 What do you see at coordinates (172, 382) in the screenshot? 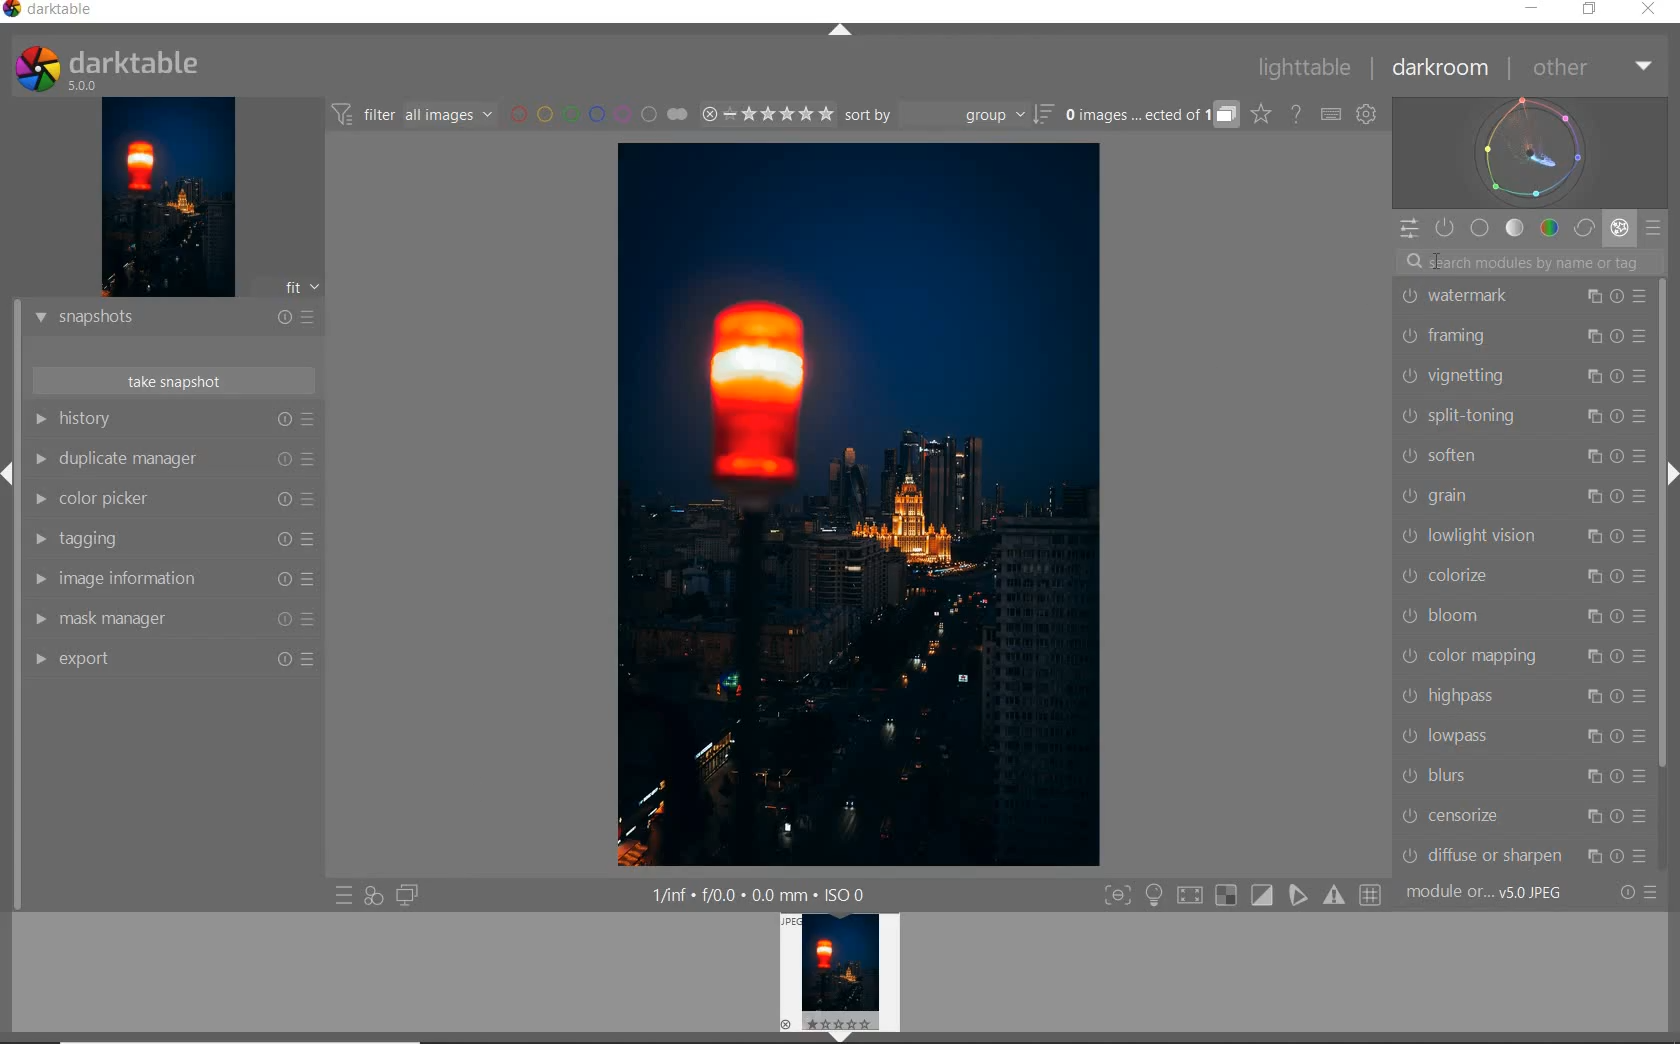
I see `TAKE SNAPSHOT` at bounding box center [172, 382].